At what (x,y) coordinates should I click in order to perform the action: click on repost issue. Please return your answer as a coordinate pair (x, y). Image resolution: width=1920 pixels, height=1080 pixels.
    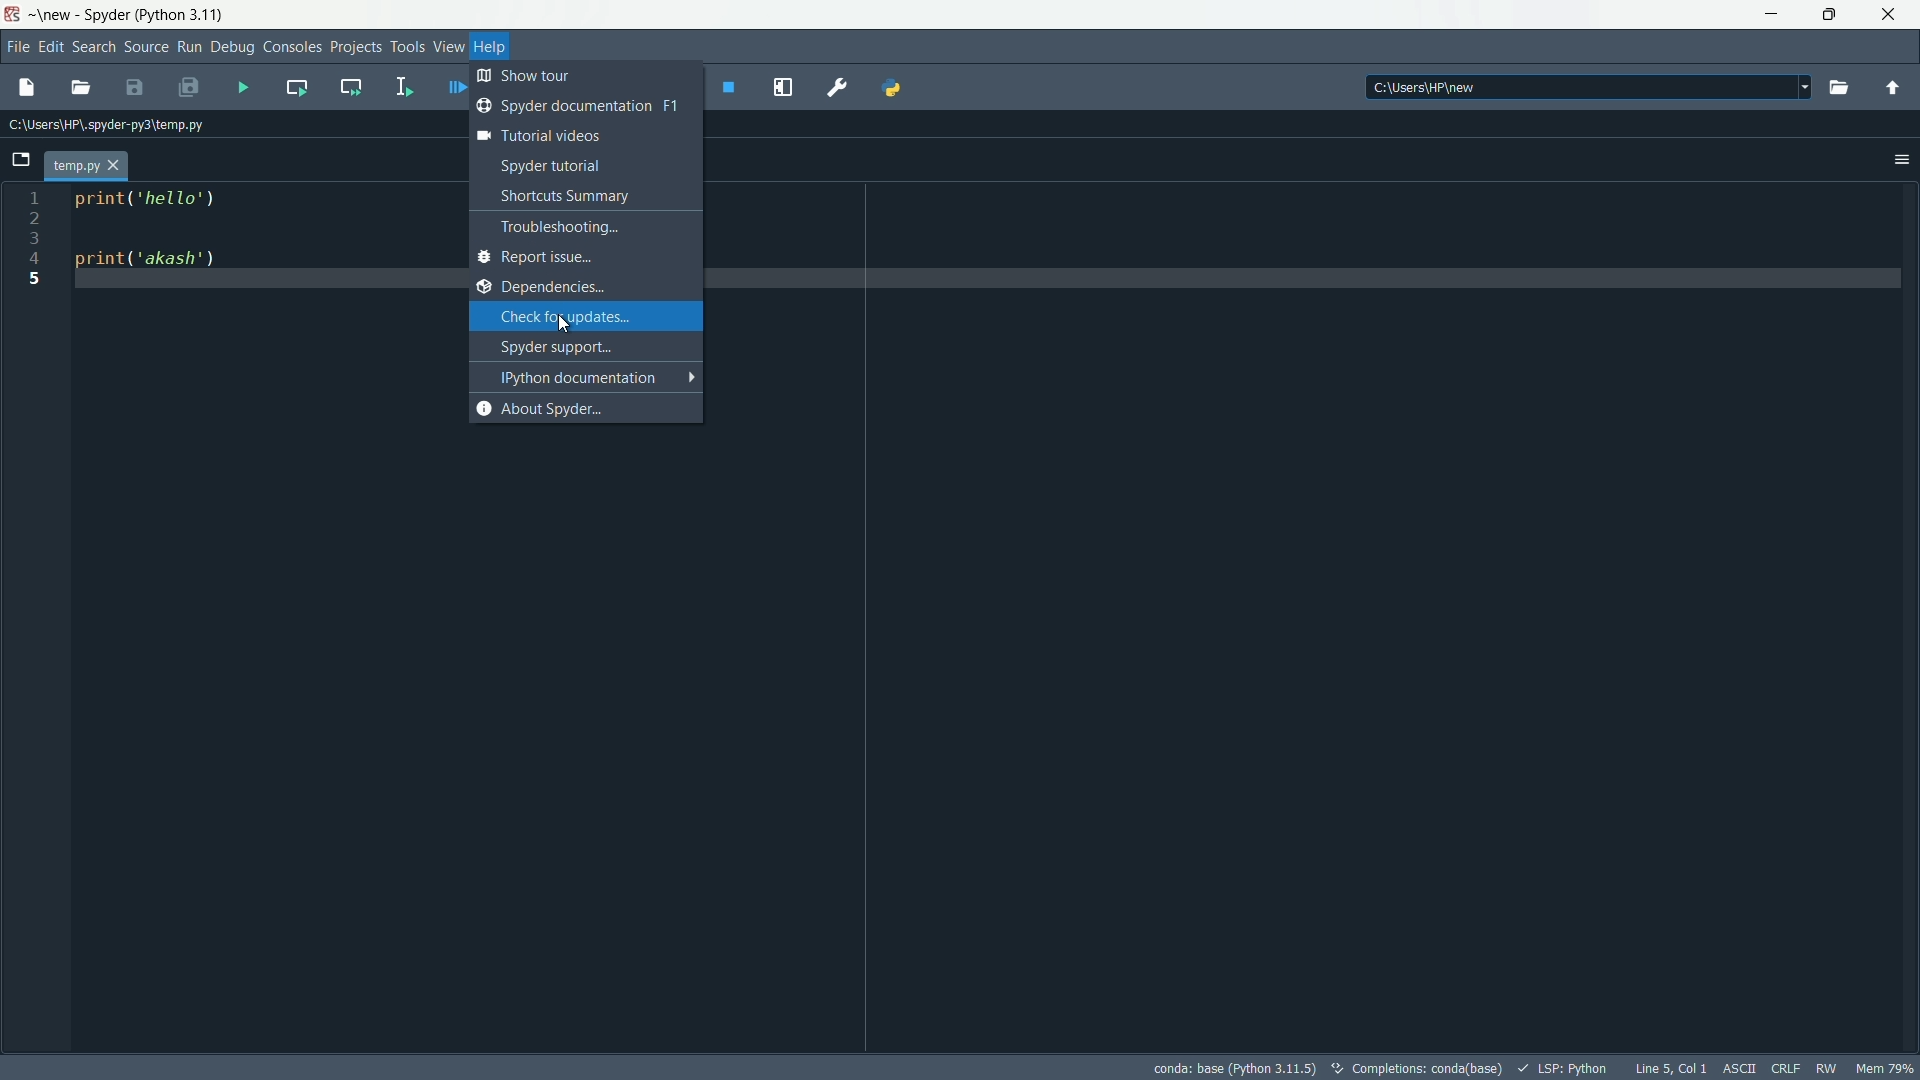
    Looking at the image, I should click on (577, 257).